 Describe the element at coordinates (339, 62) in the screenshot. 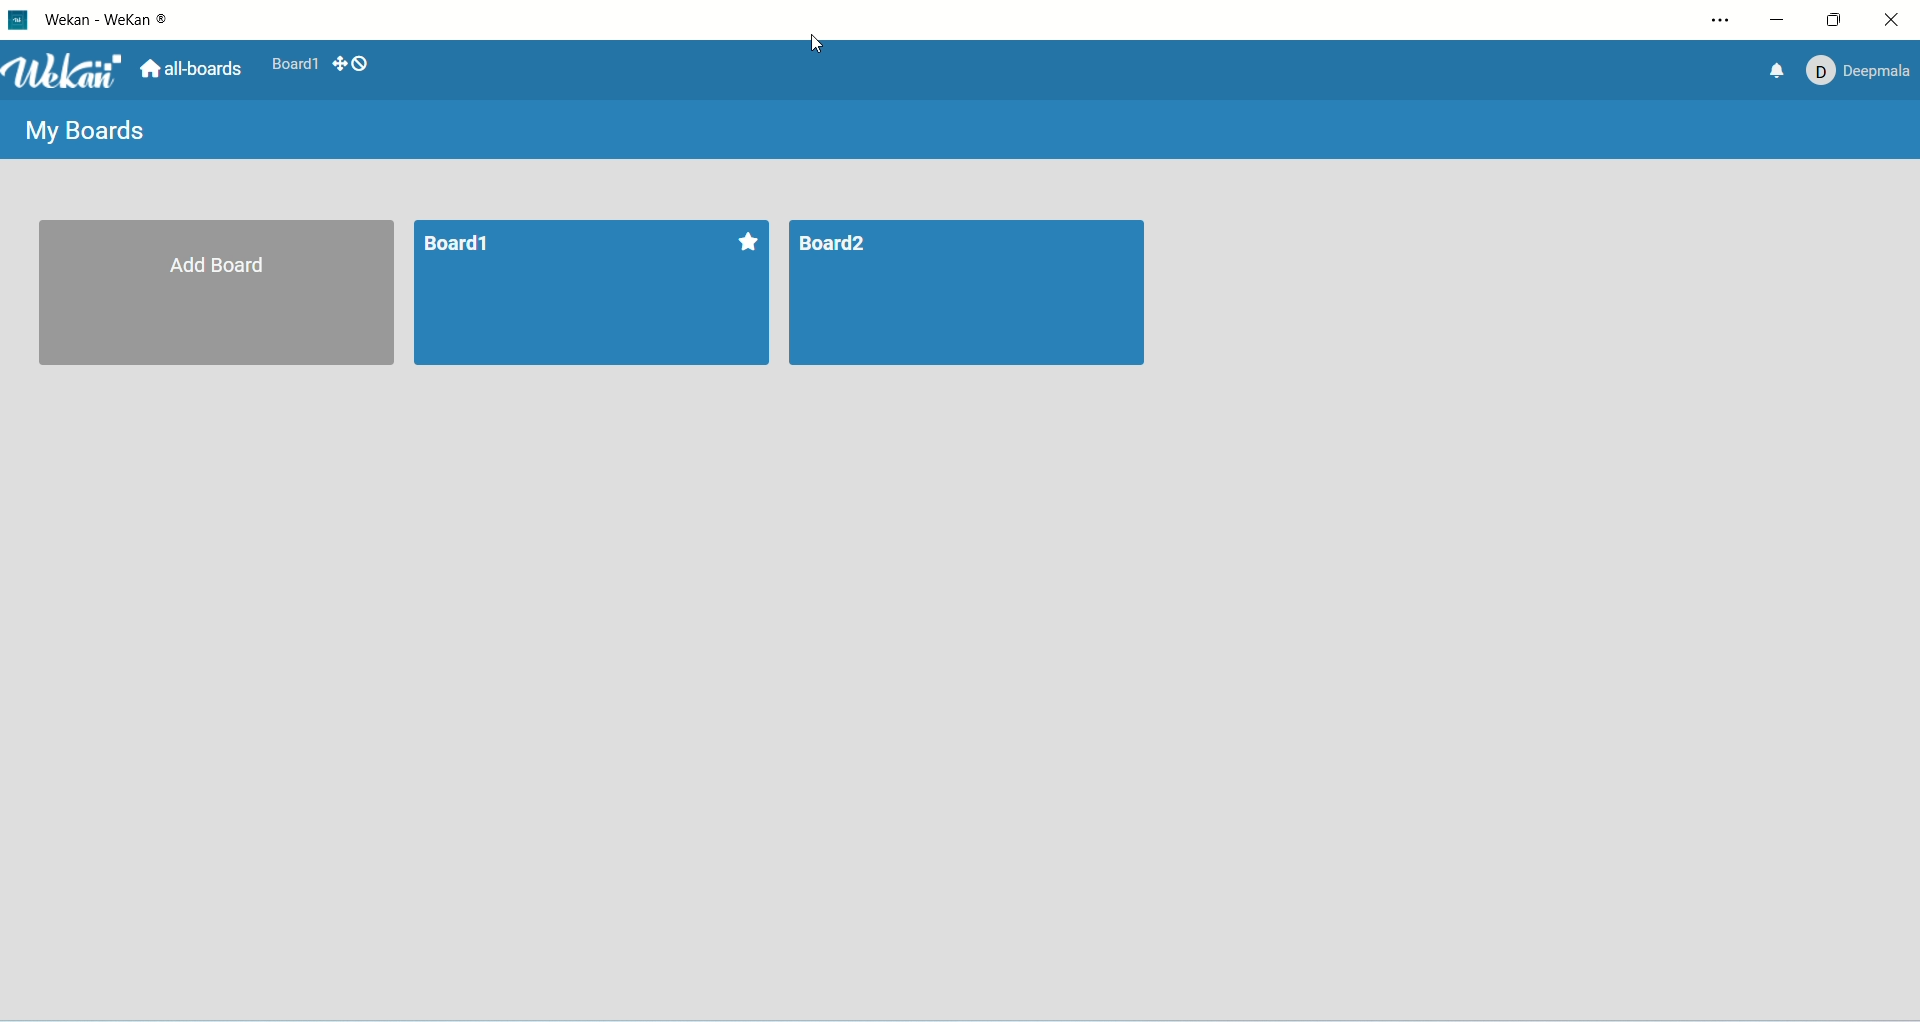

I see `show desktop drag handles` at that location.